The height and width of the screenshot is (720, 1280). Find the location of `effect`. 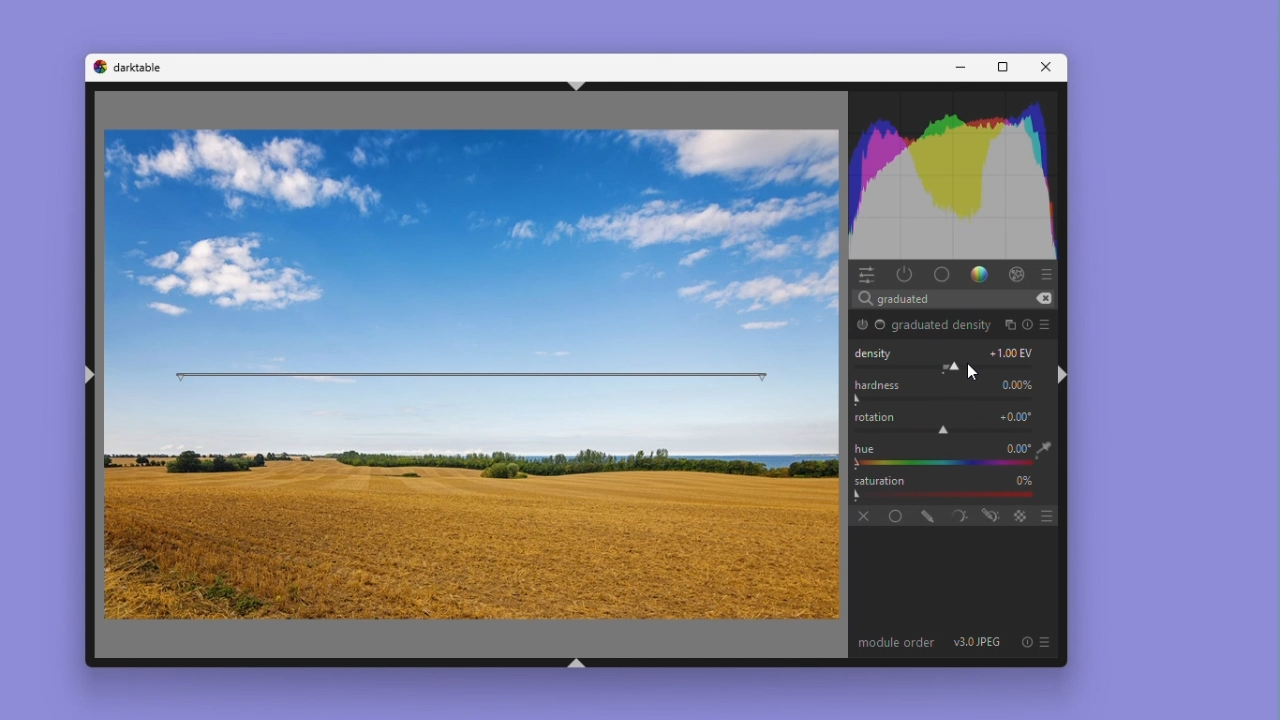

effect is located at coordinates (1016, 273).